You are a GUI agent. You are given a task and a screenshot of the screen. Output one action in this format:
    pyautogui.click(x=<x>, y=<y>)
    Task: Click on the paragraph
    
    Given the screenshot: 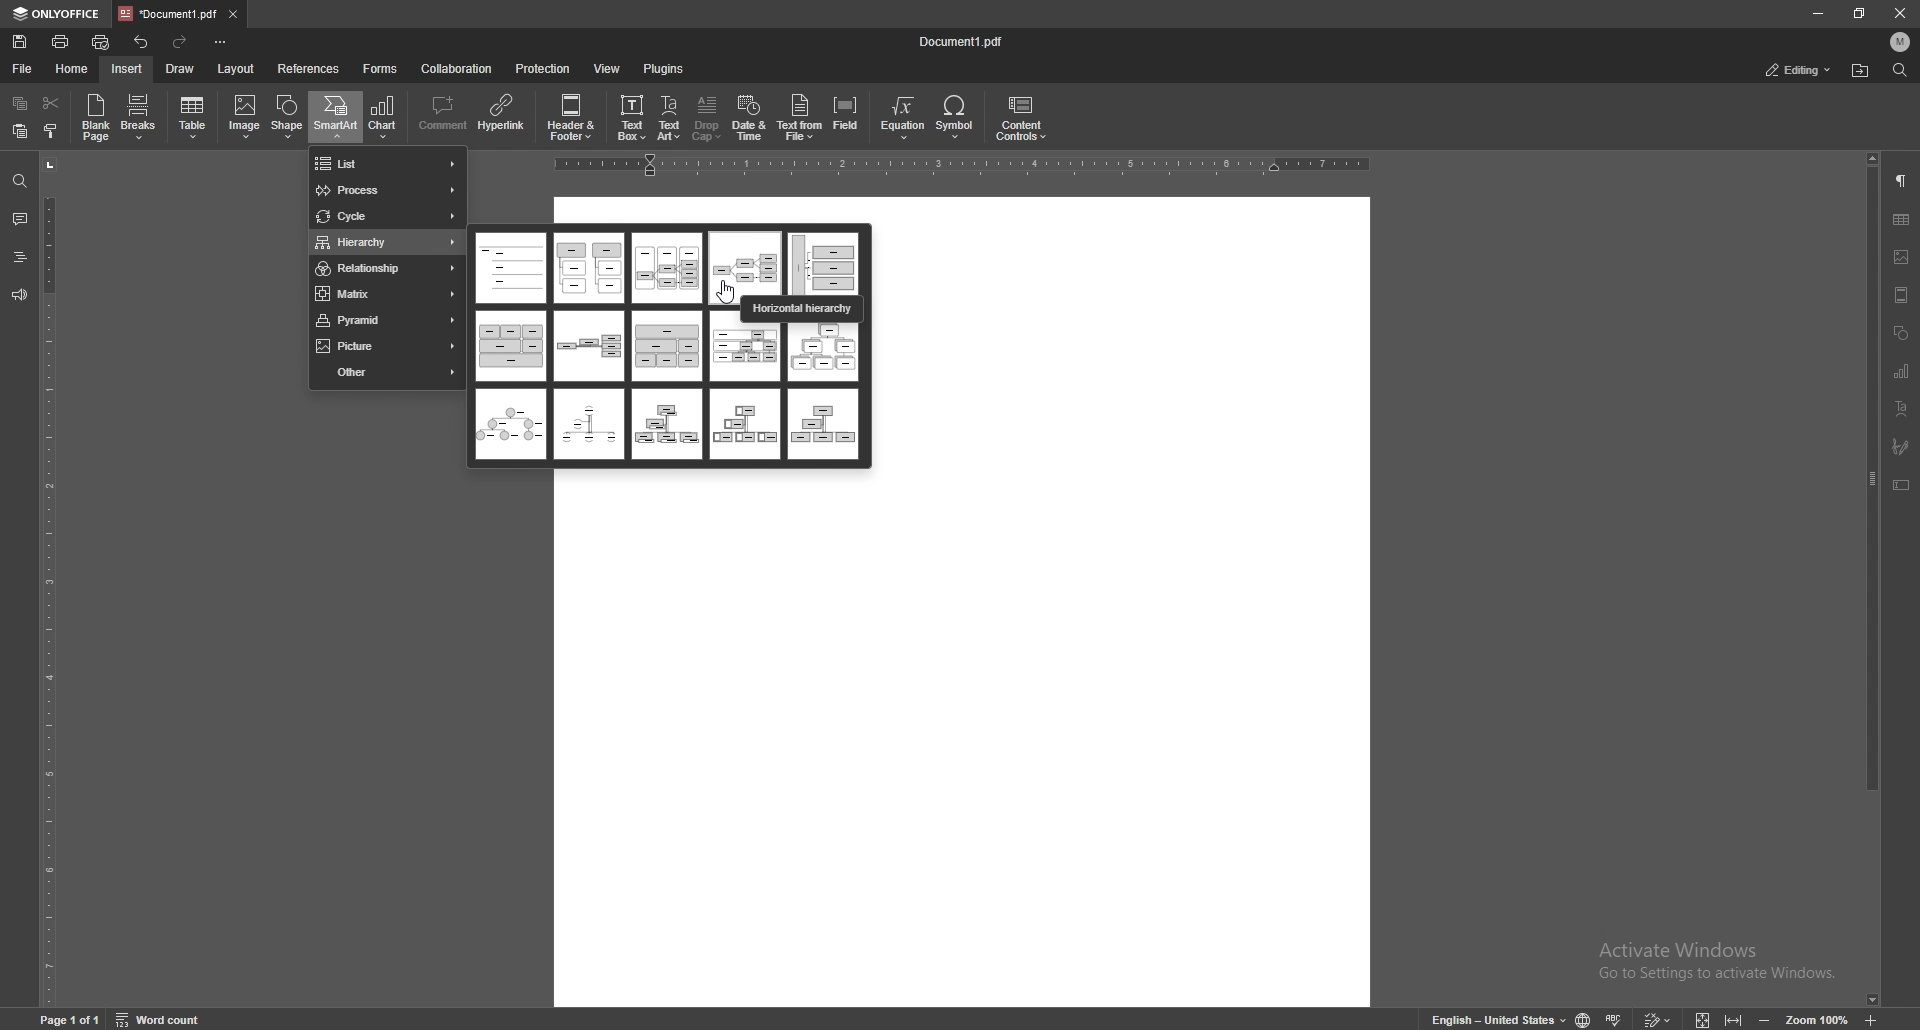 What is the action you would take?
    pyautogui.click(x=1902, y=181)
    